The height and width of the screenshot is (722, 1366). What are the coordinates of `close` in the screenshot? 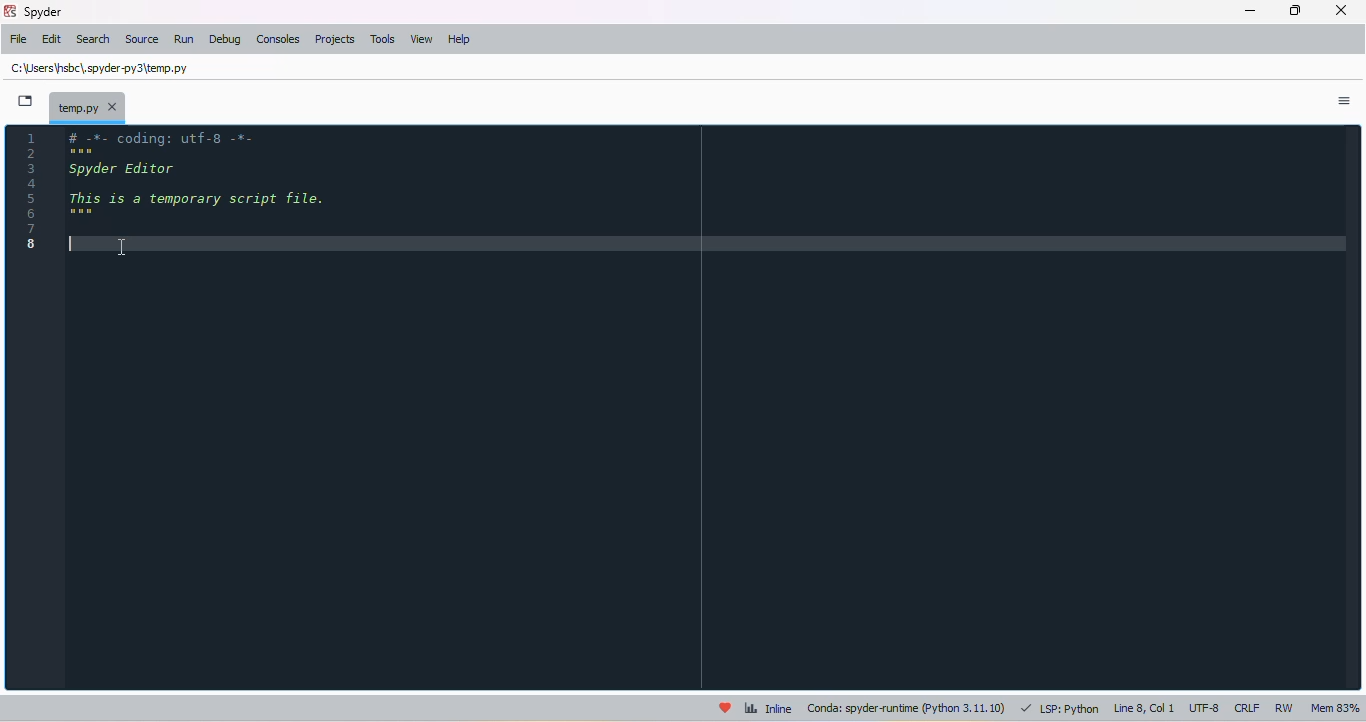 It's located at (1342, 10).